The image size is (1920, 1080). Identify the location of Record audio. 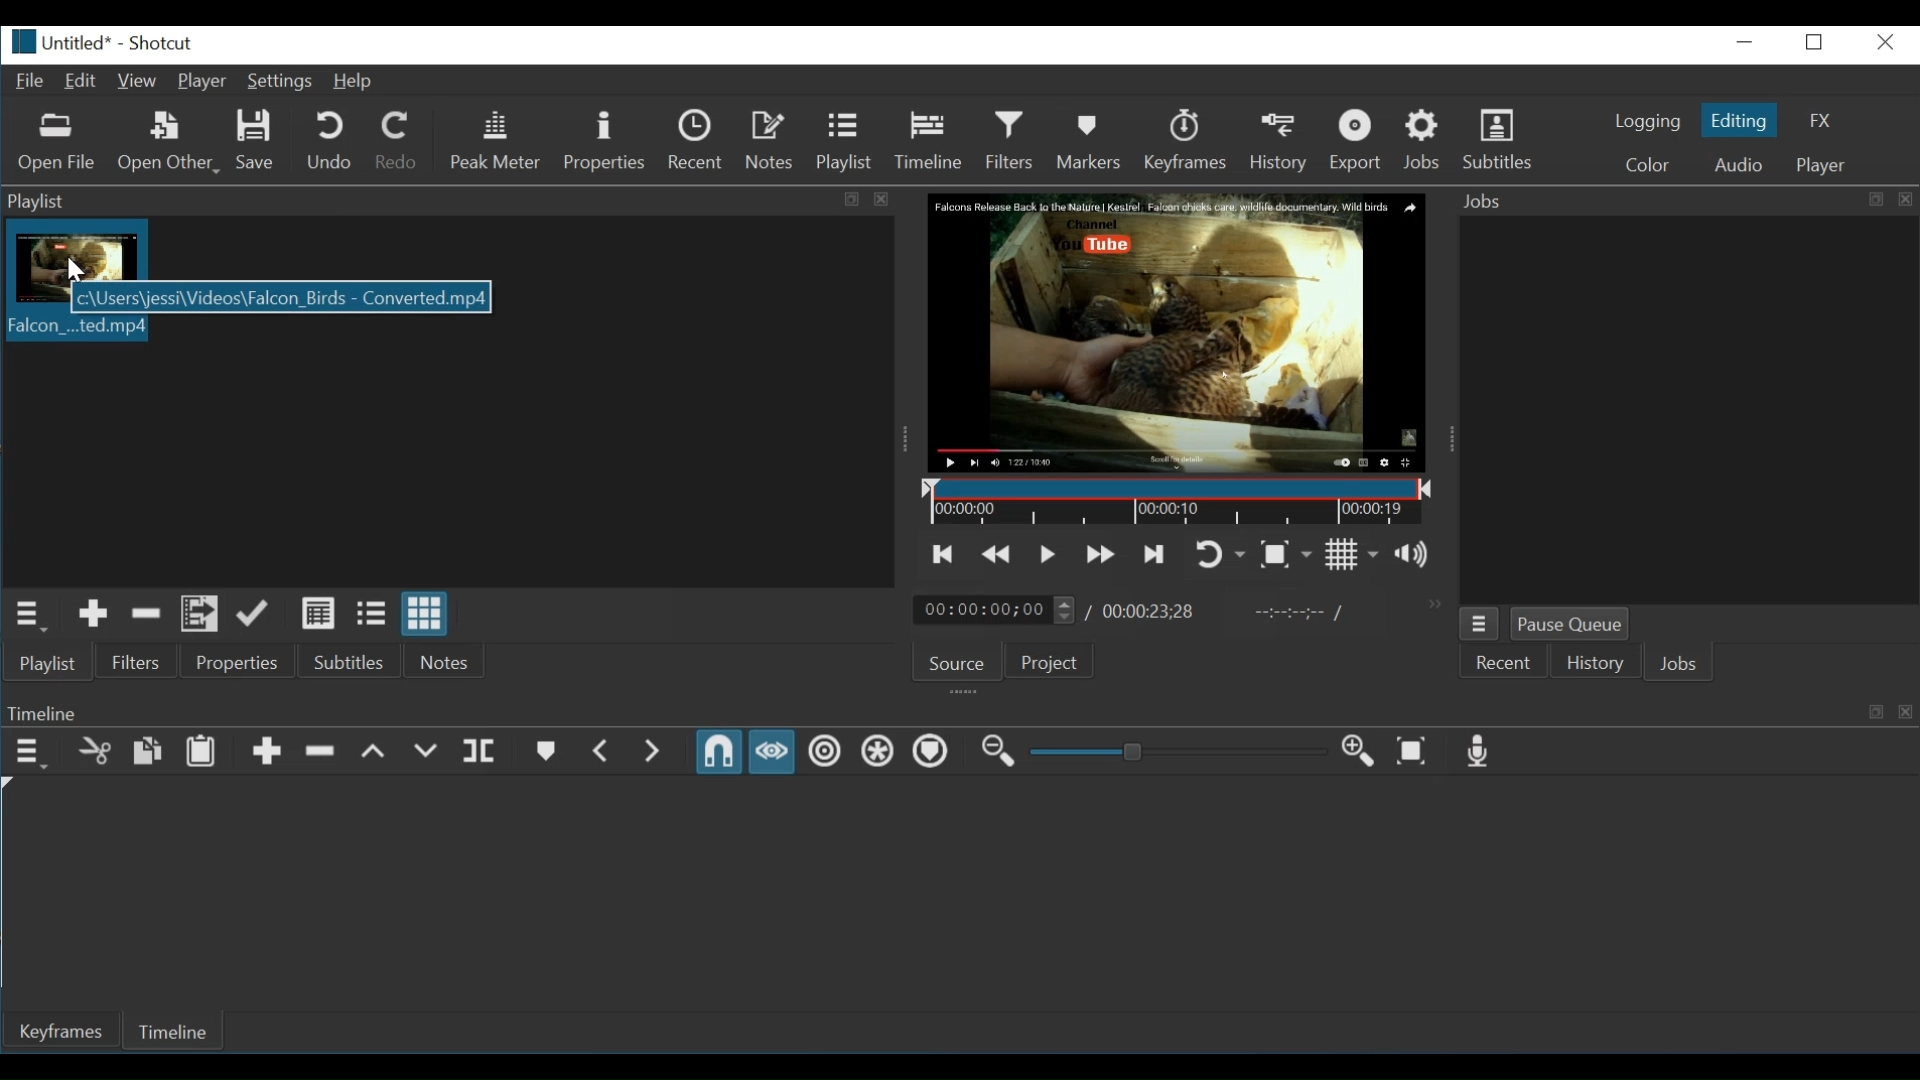
(1474, 752).